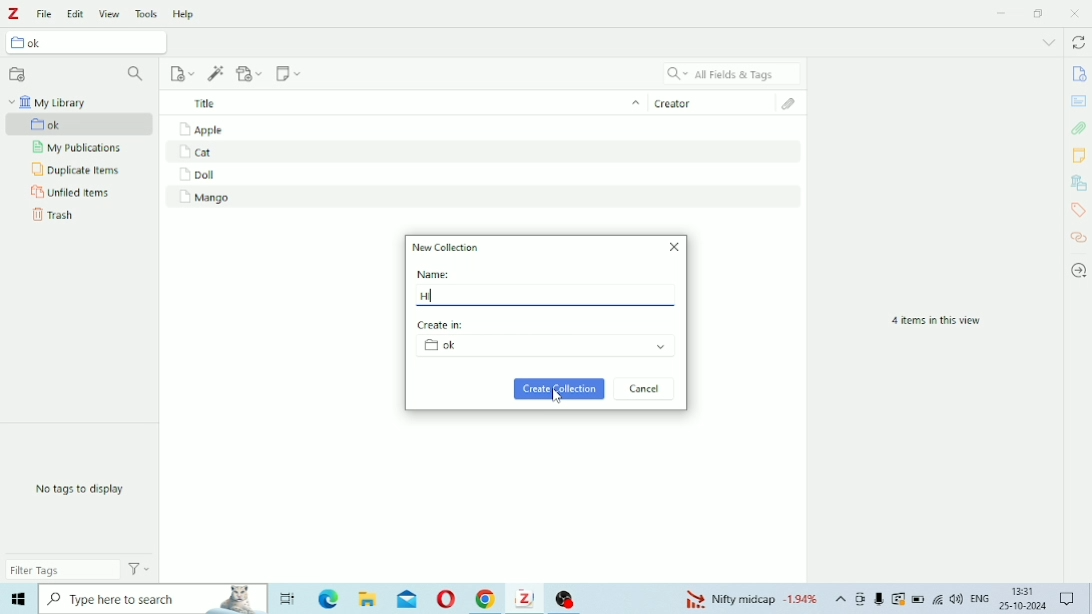 This screenshot has height=614, width=1092. Describe the element at coordinates (879, 598) in the screenshot. I see `Mic` at that location.